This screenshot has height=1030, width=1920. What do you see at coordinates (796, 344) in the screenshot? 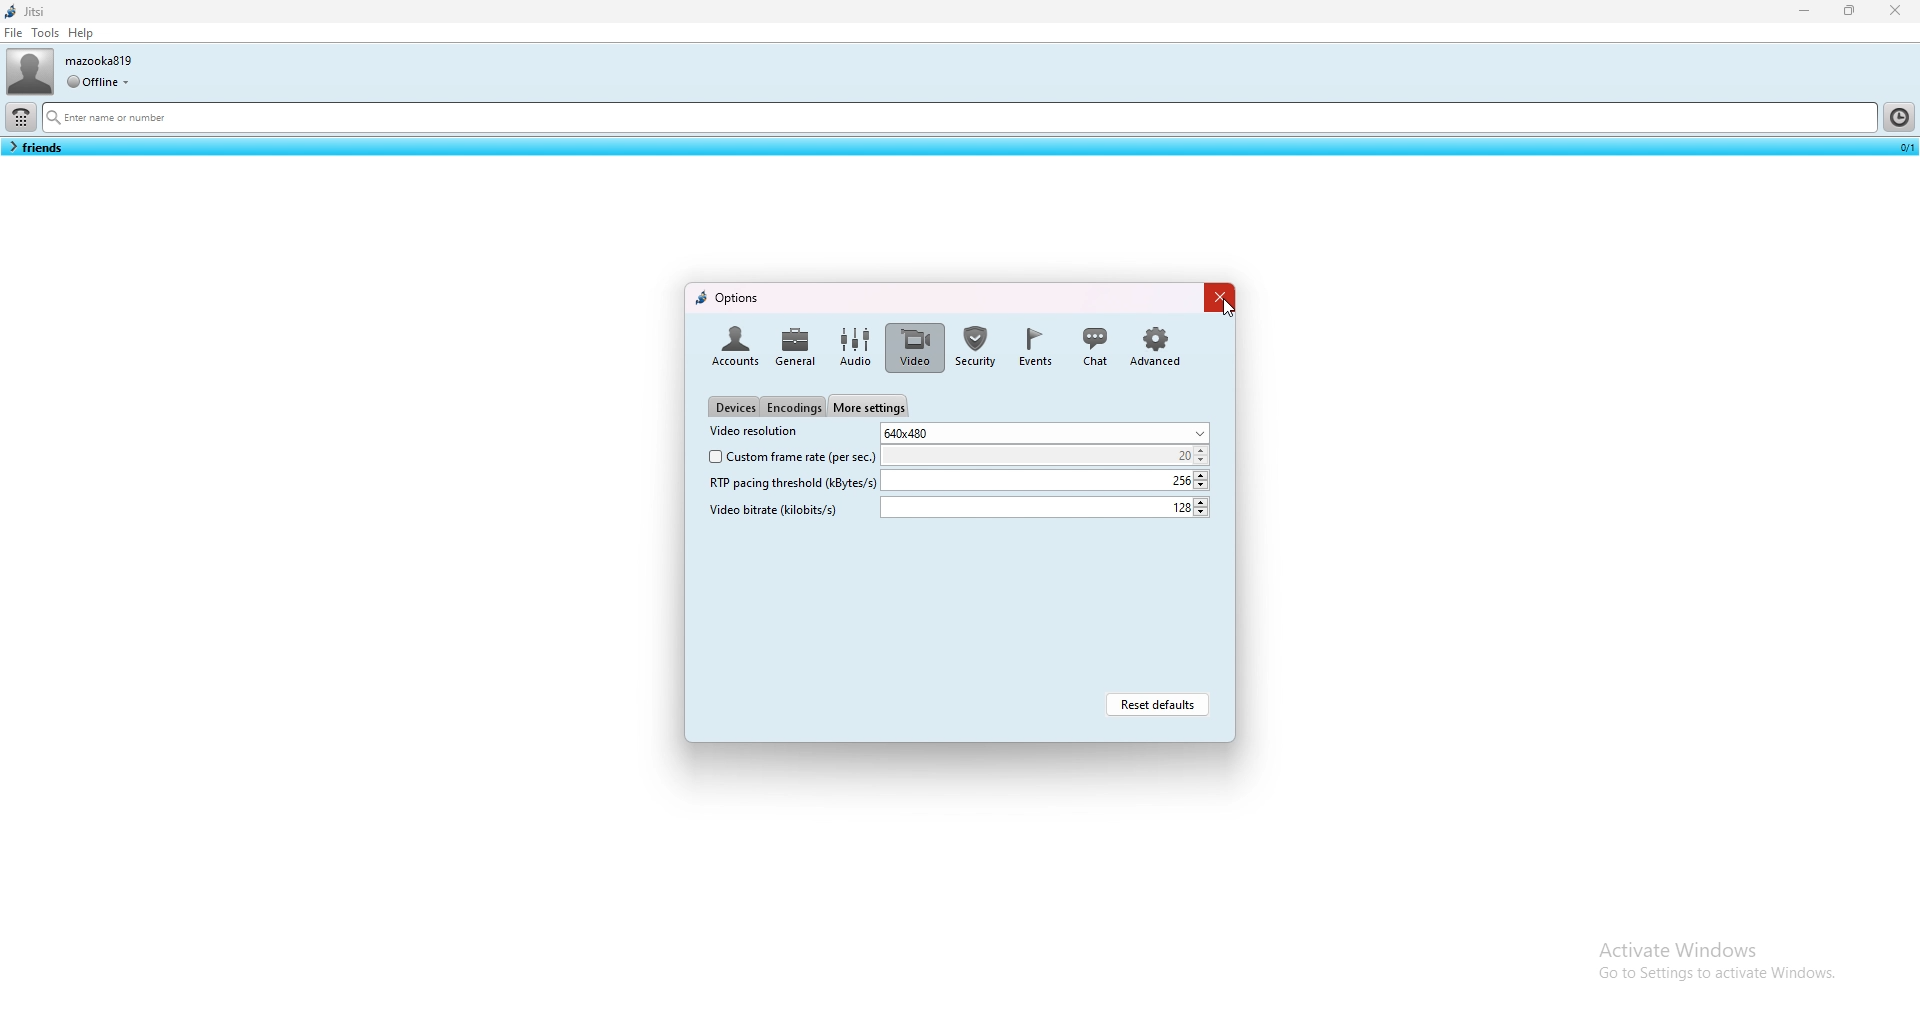
I see `General` at bounding box center [796, 344].